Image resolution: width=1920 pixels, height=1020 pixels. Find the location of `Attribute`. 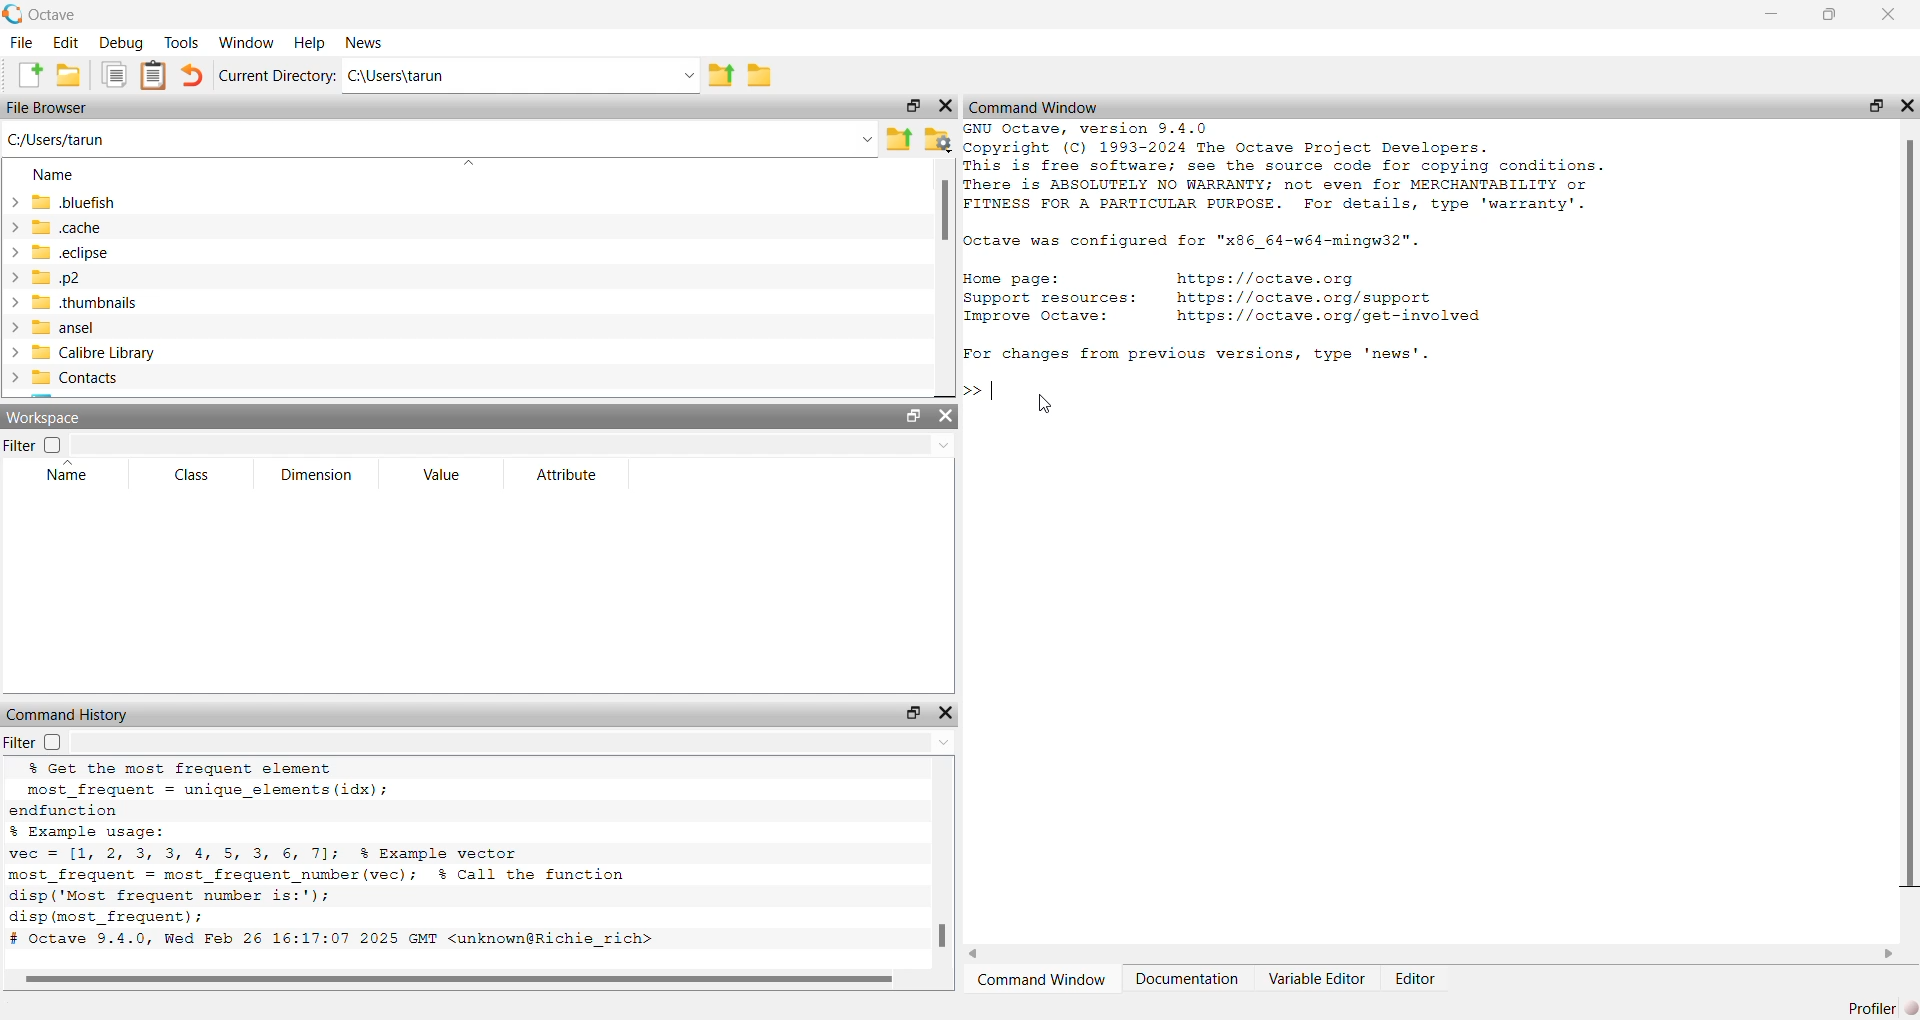

Attribute is located at coordinates (567, 474).